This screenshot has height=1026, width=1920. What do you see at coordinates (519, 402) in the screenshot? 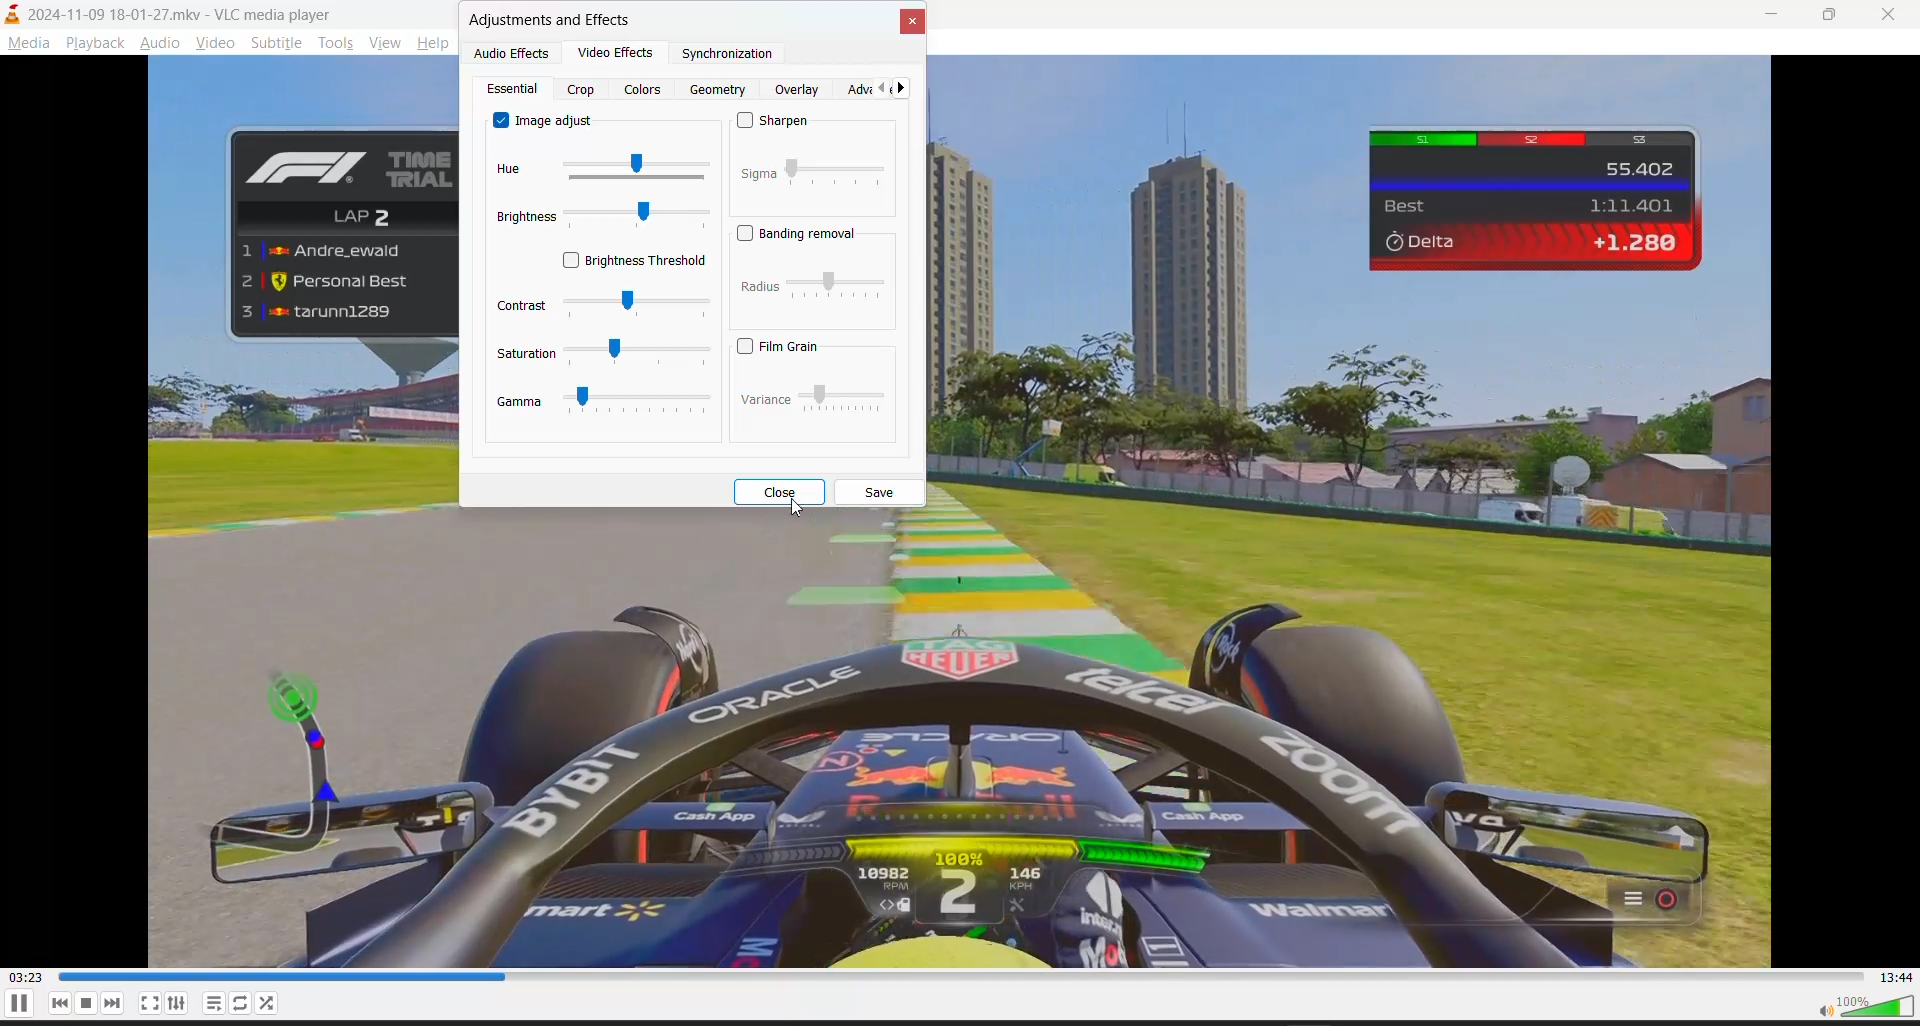
I see `gamma` at bounding box center [519, 402].